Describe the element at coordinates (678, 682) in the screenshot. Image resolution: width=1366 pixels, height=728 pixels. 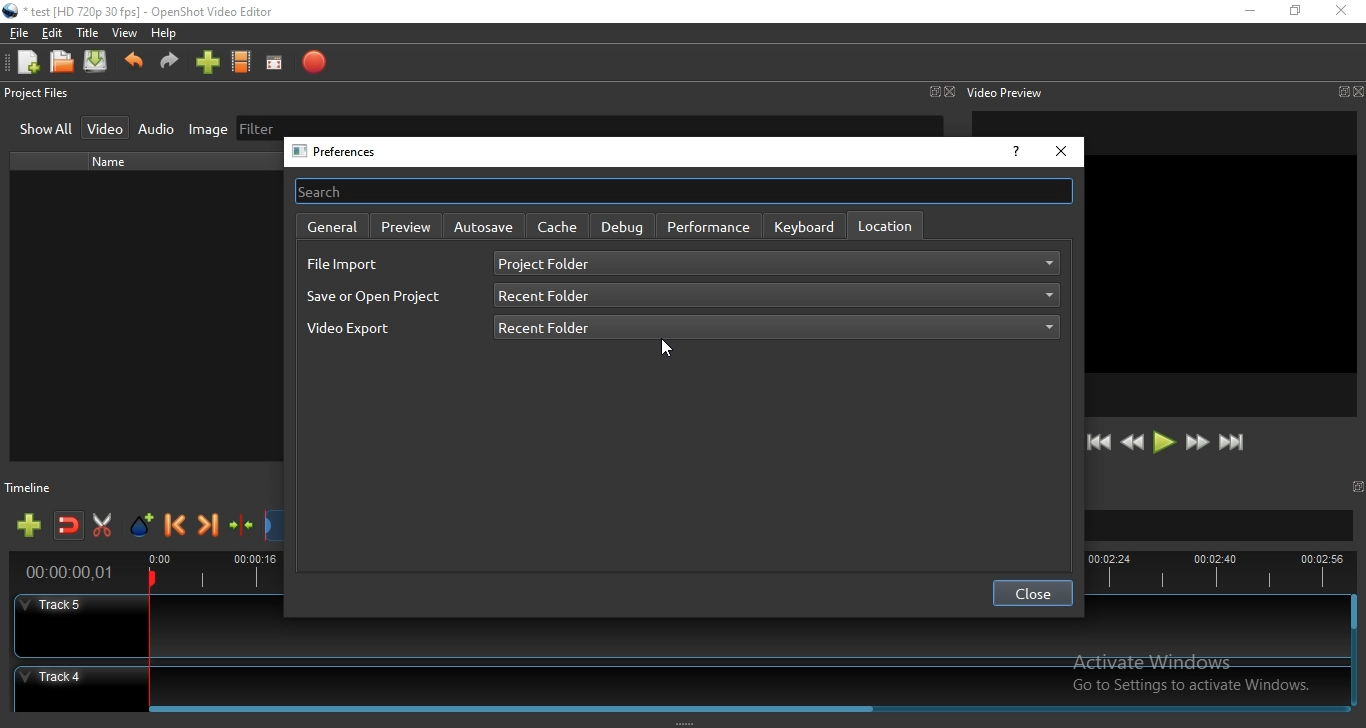
I see `Track` at that location.